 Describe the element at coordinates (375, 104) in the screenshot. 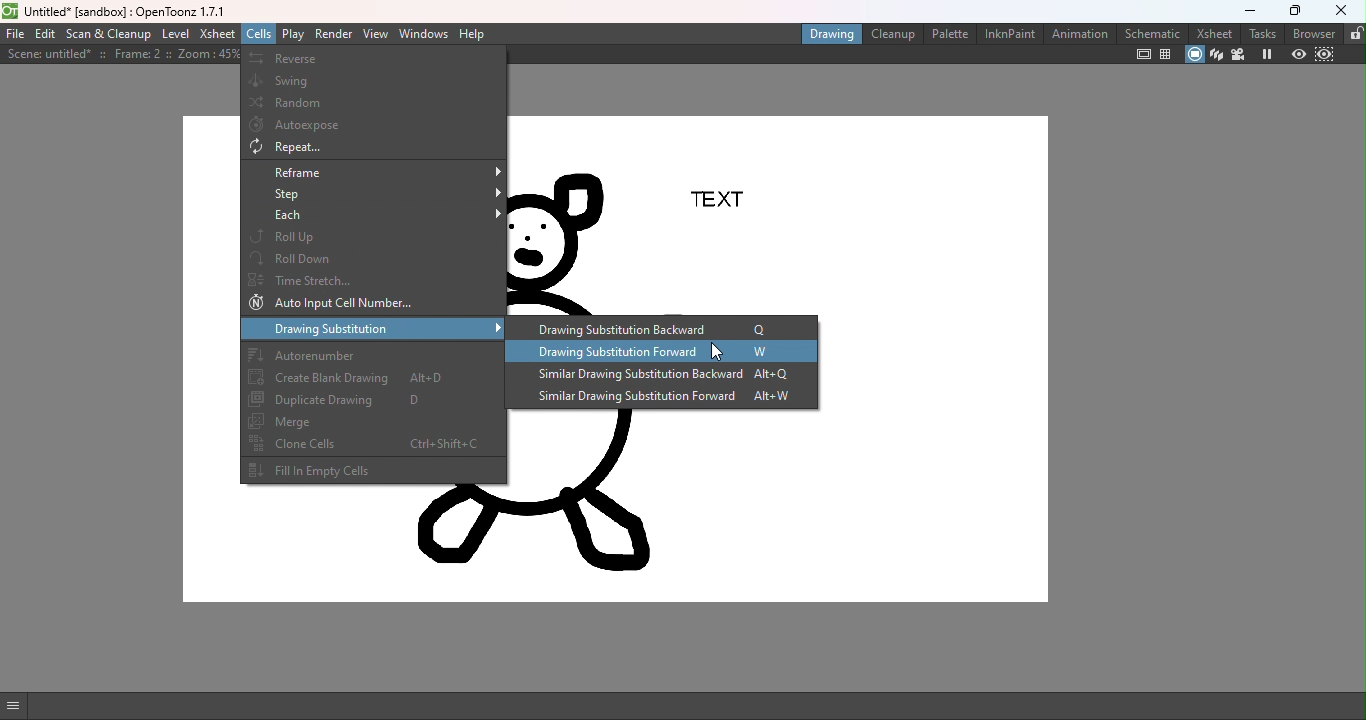

I see `Random` at that location.